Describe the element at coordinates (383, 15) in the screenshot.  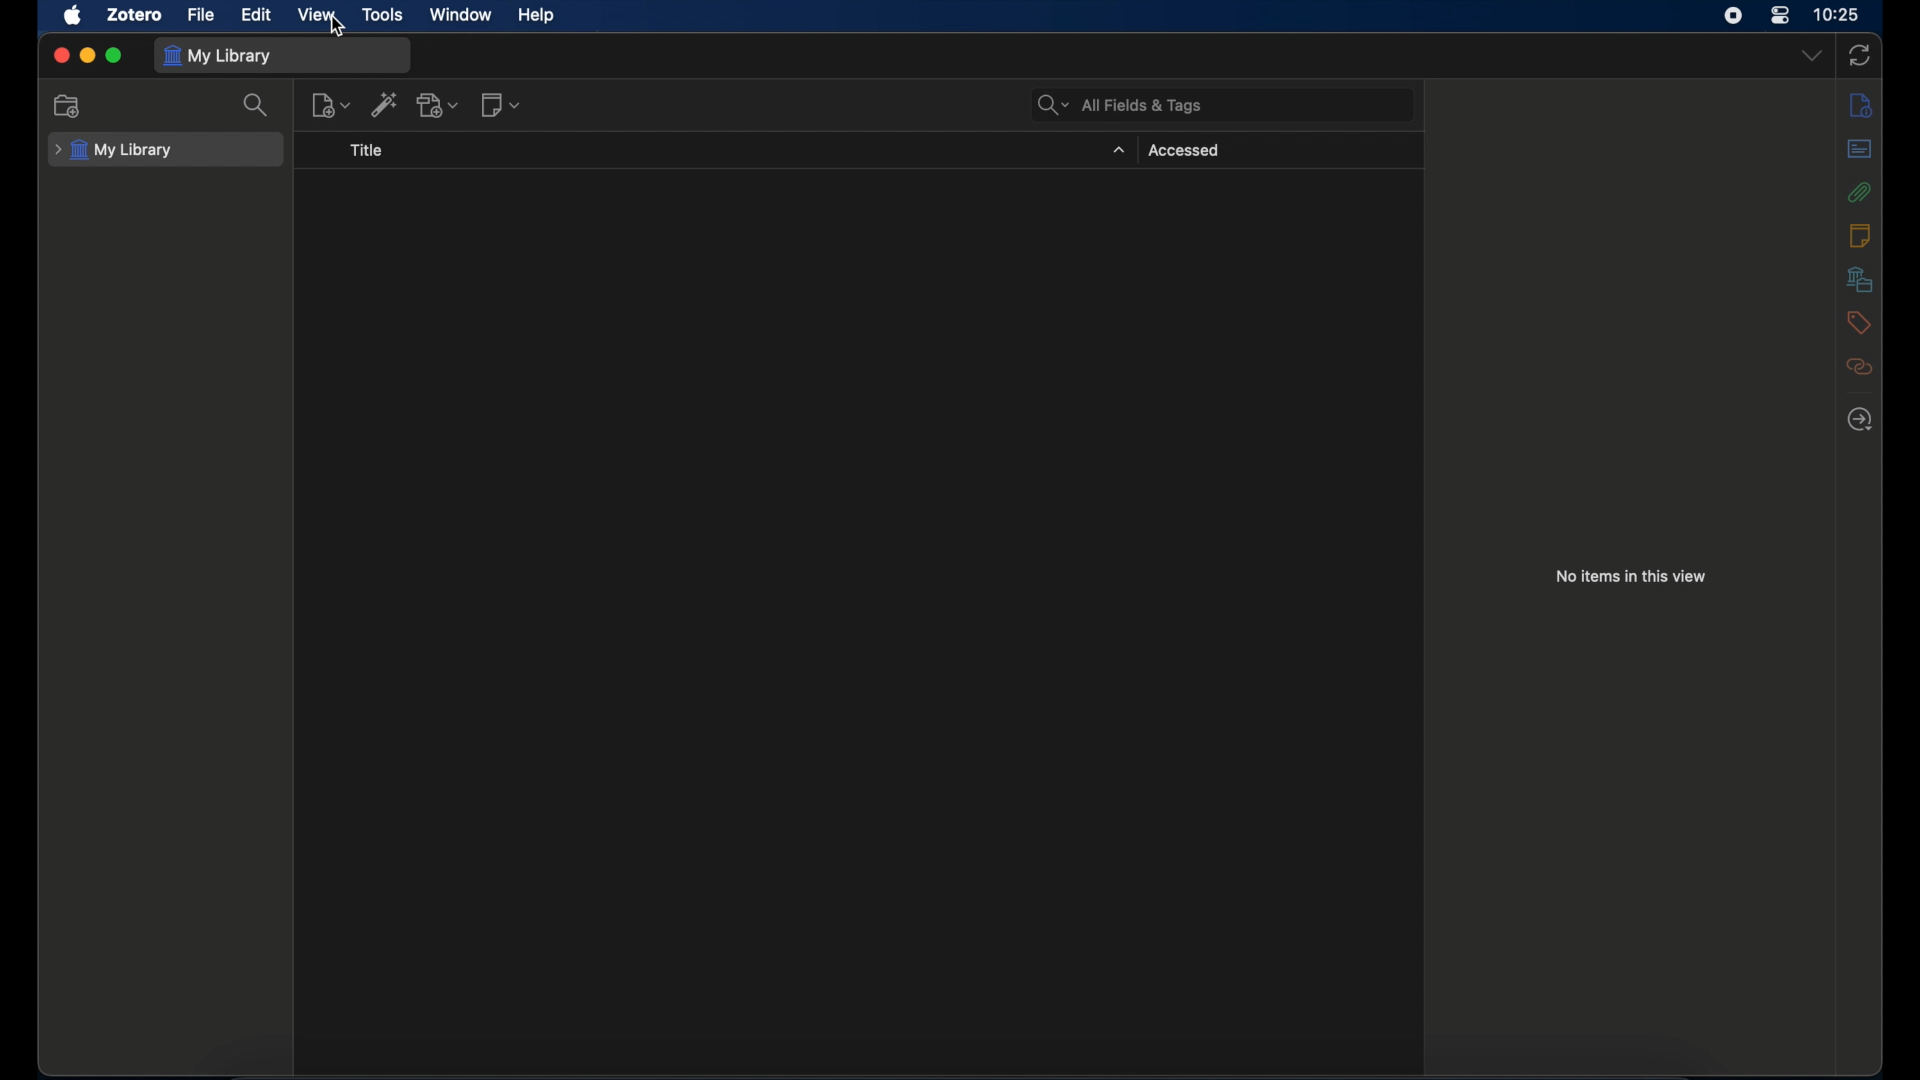
I see `tools` at that location.